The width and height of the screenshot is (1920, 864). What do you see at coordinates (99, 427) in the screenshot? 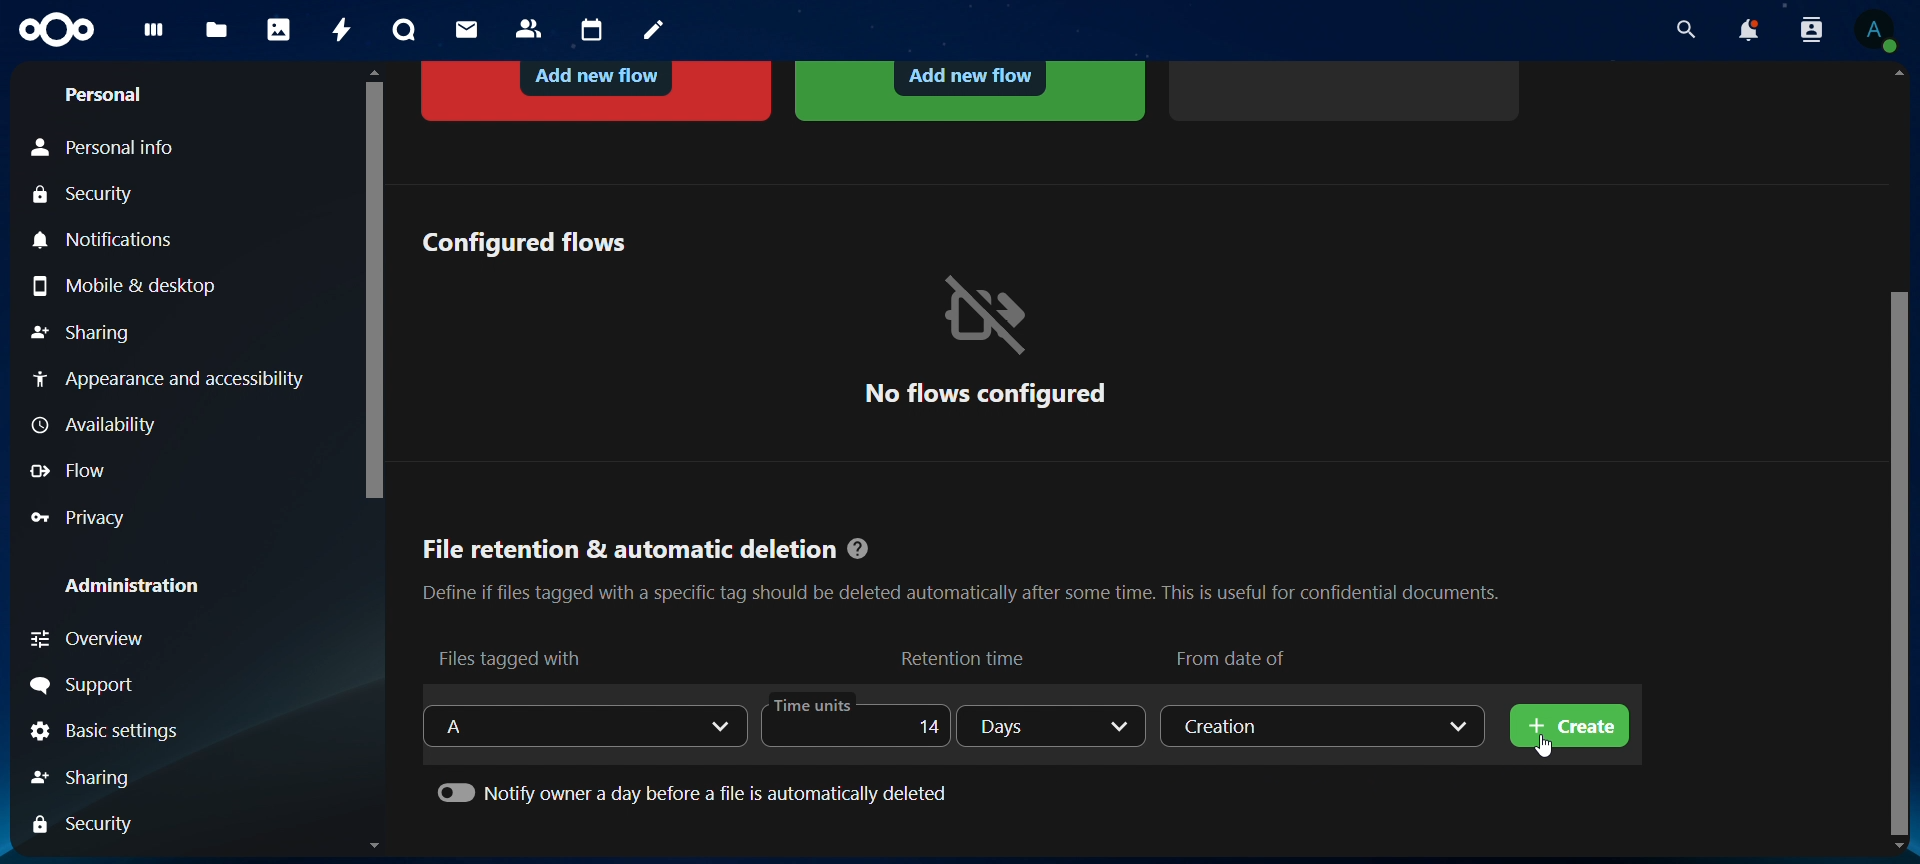
I see `availabilty` at bounding box center [99, 427].